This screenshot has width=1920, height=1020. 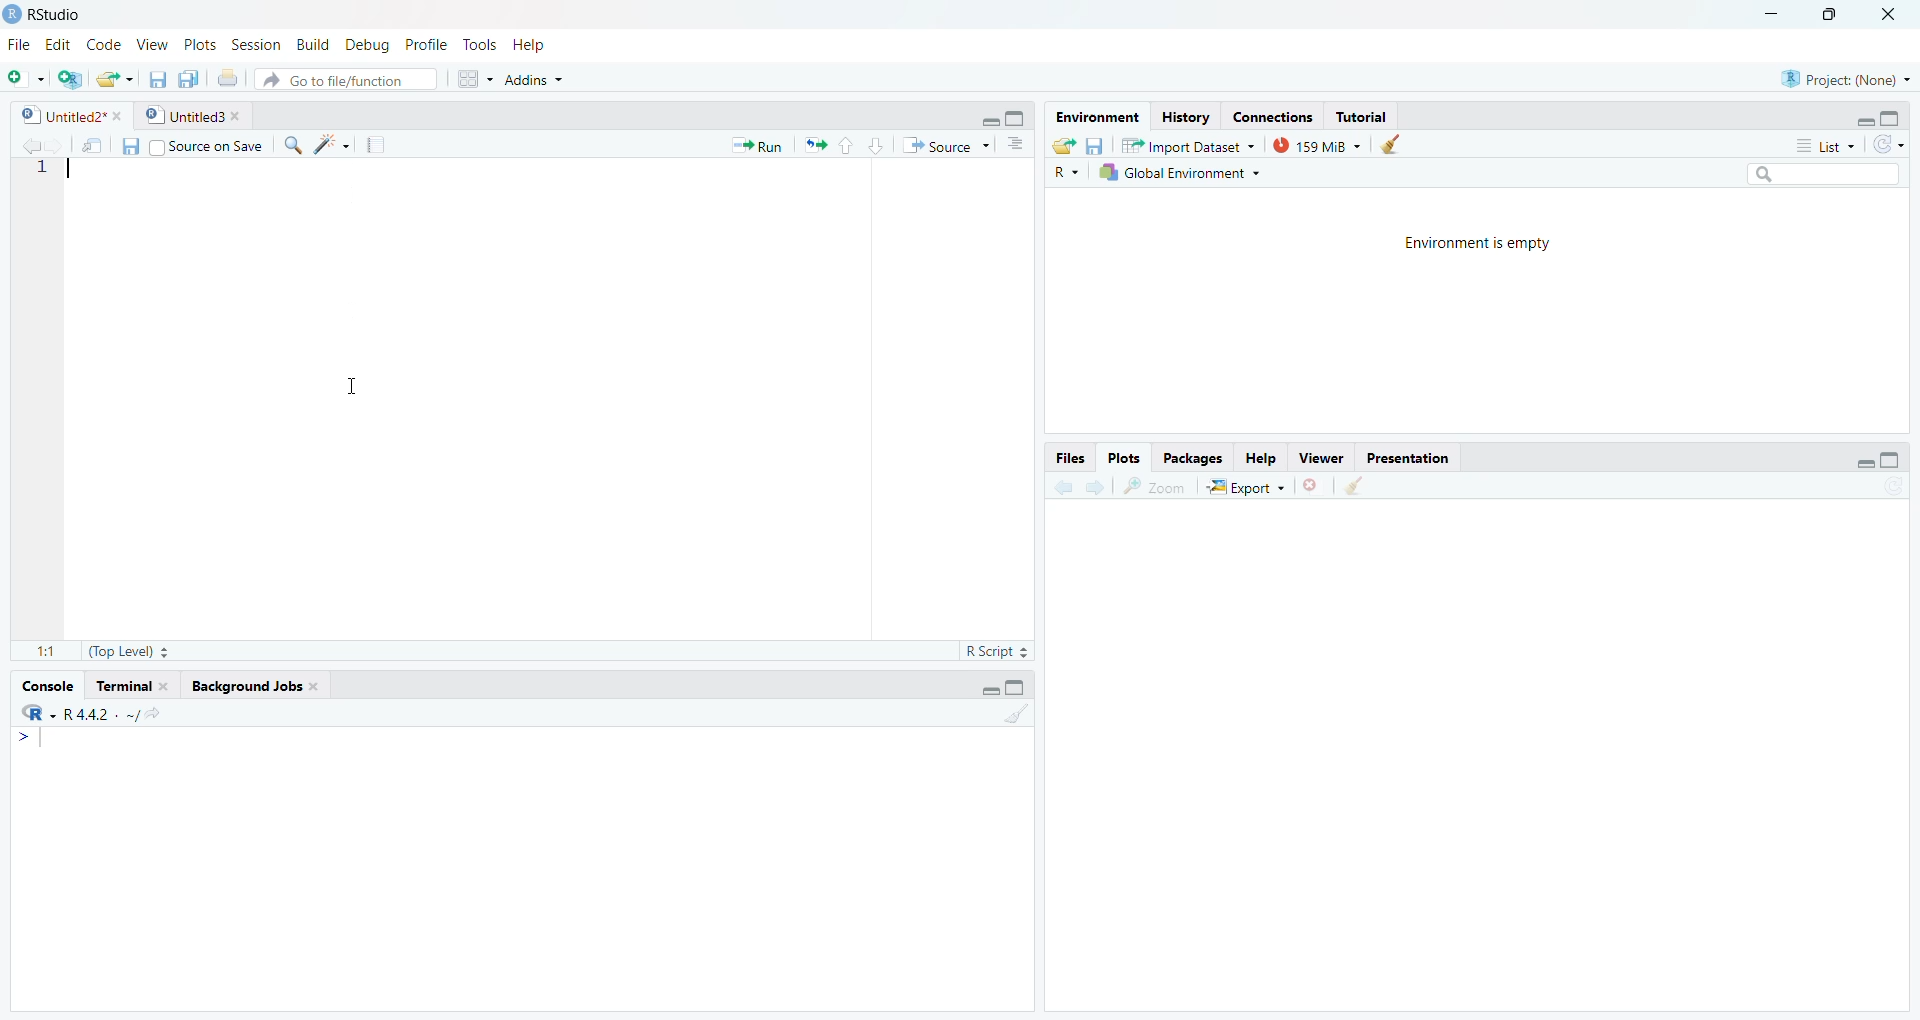 I want to click on Connections, so click(x=1273, y=116).